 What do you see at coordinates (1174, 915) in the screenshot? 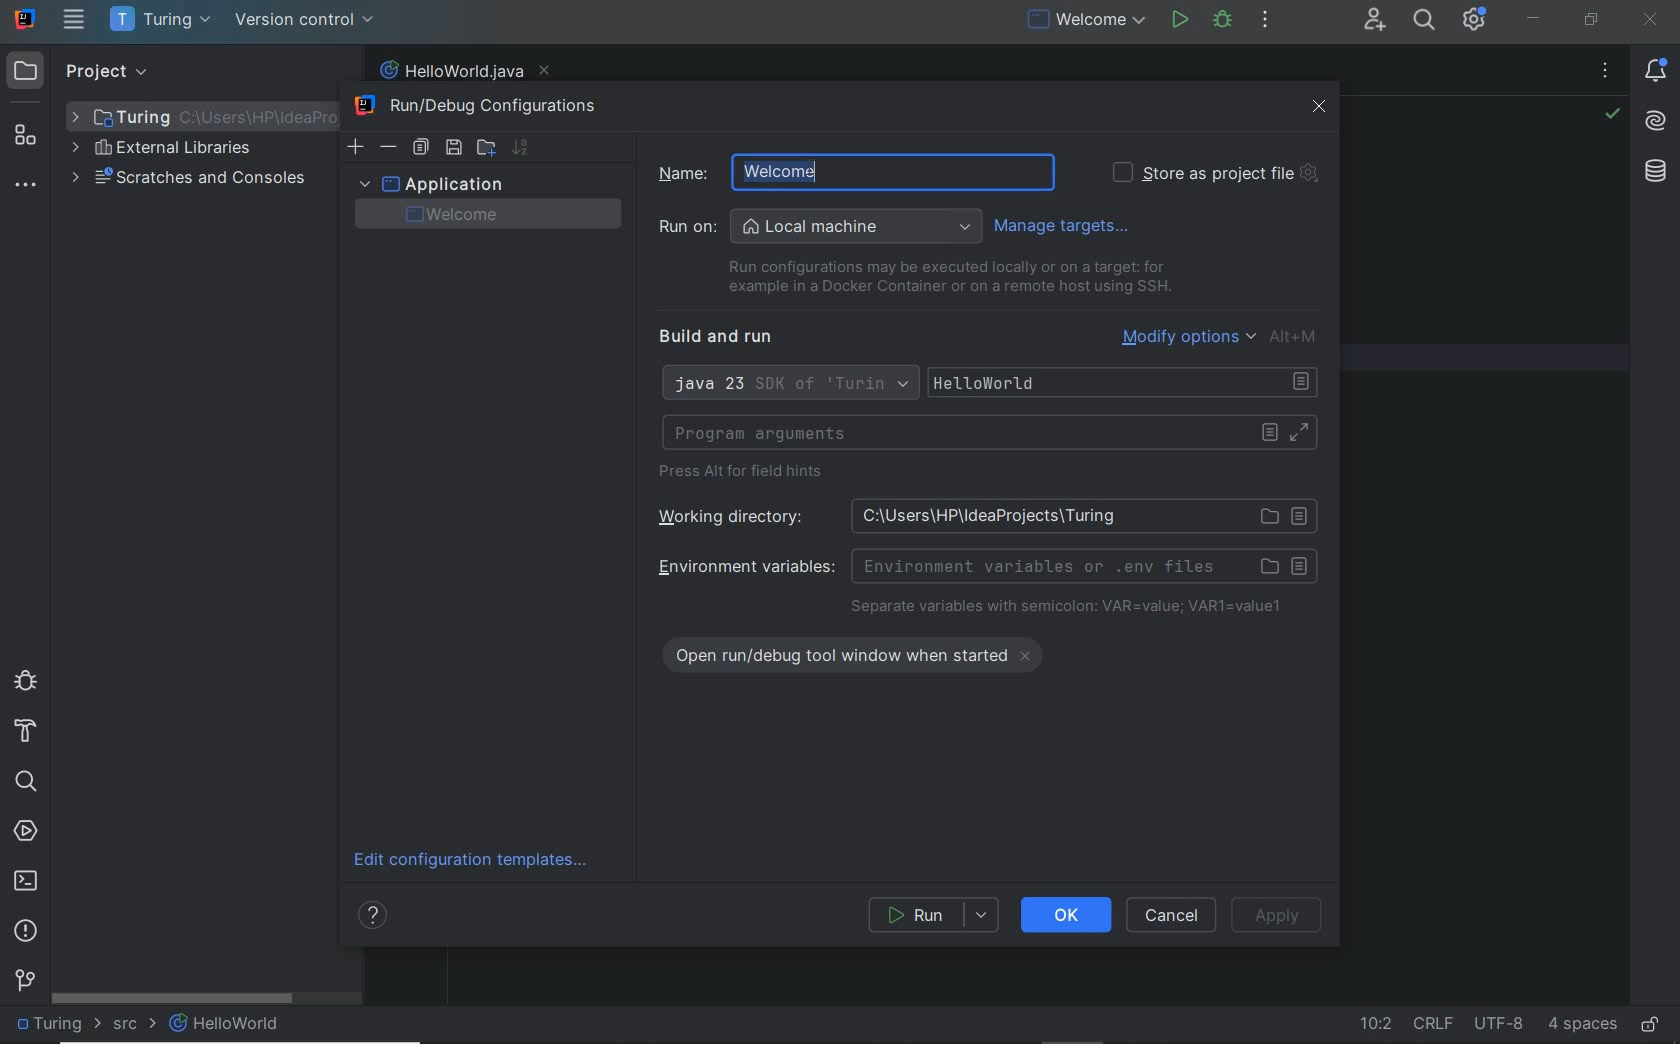
I see `cancel` at bounding box center [1174, 915].